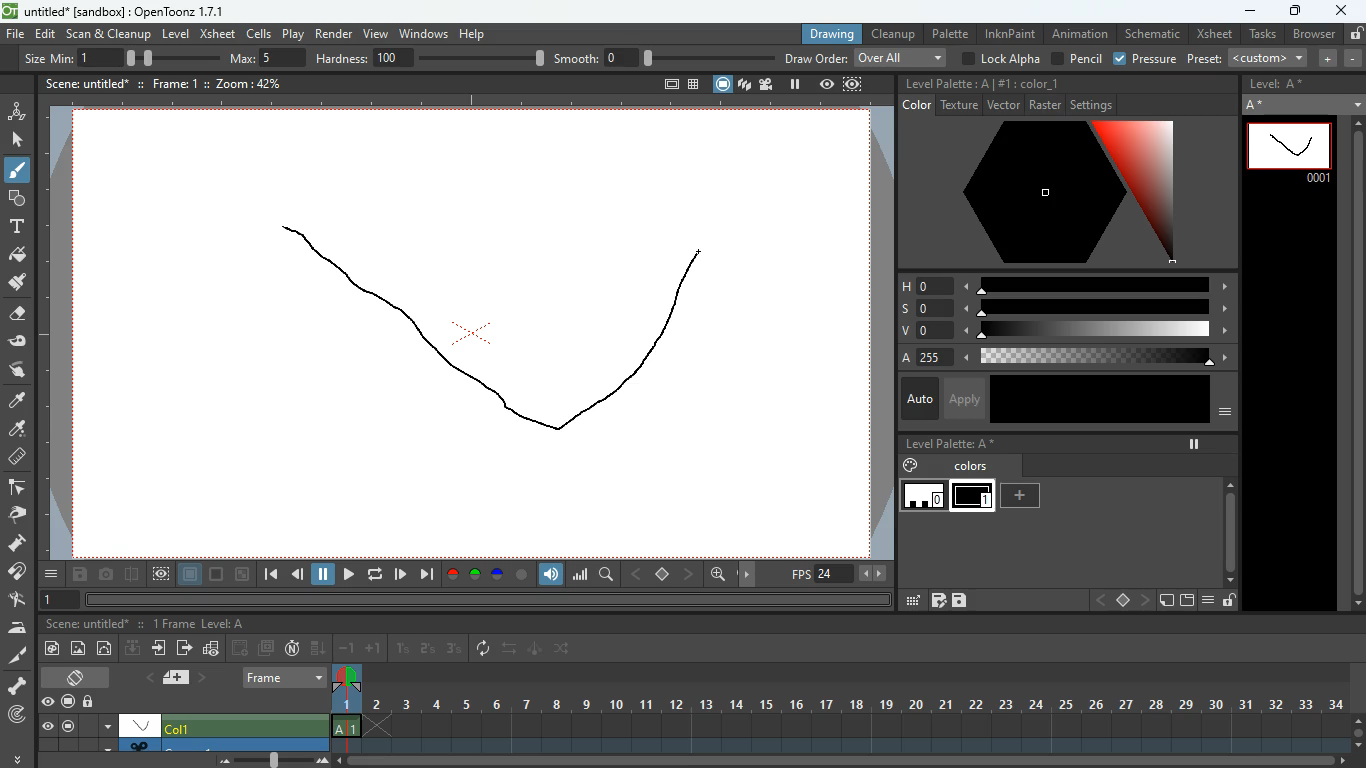 The width and height of the screenshot is (1366, 768). I want to click on frames, so click(853, 710).